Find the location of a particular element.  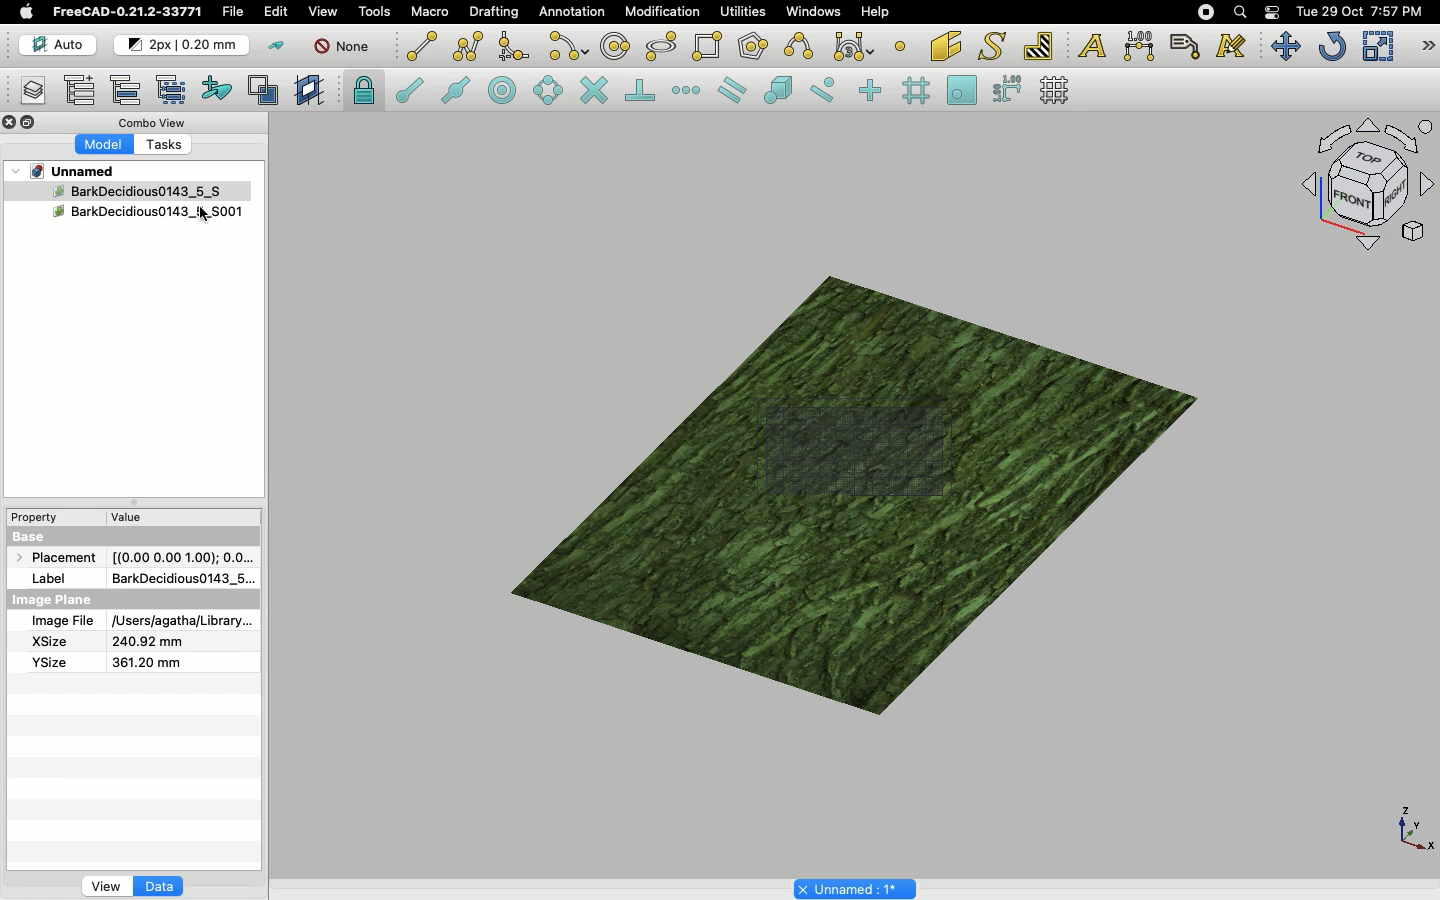

[Users/agatha/Library... is located at coordinates (178, 622).